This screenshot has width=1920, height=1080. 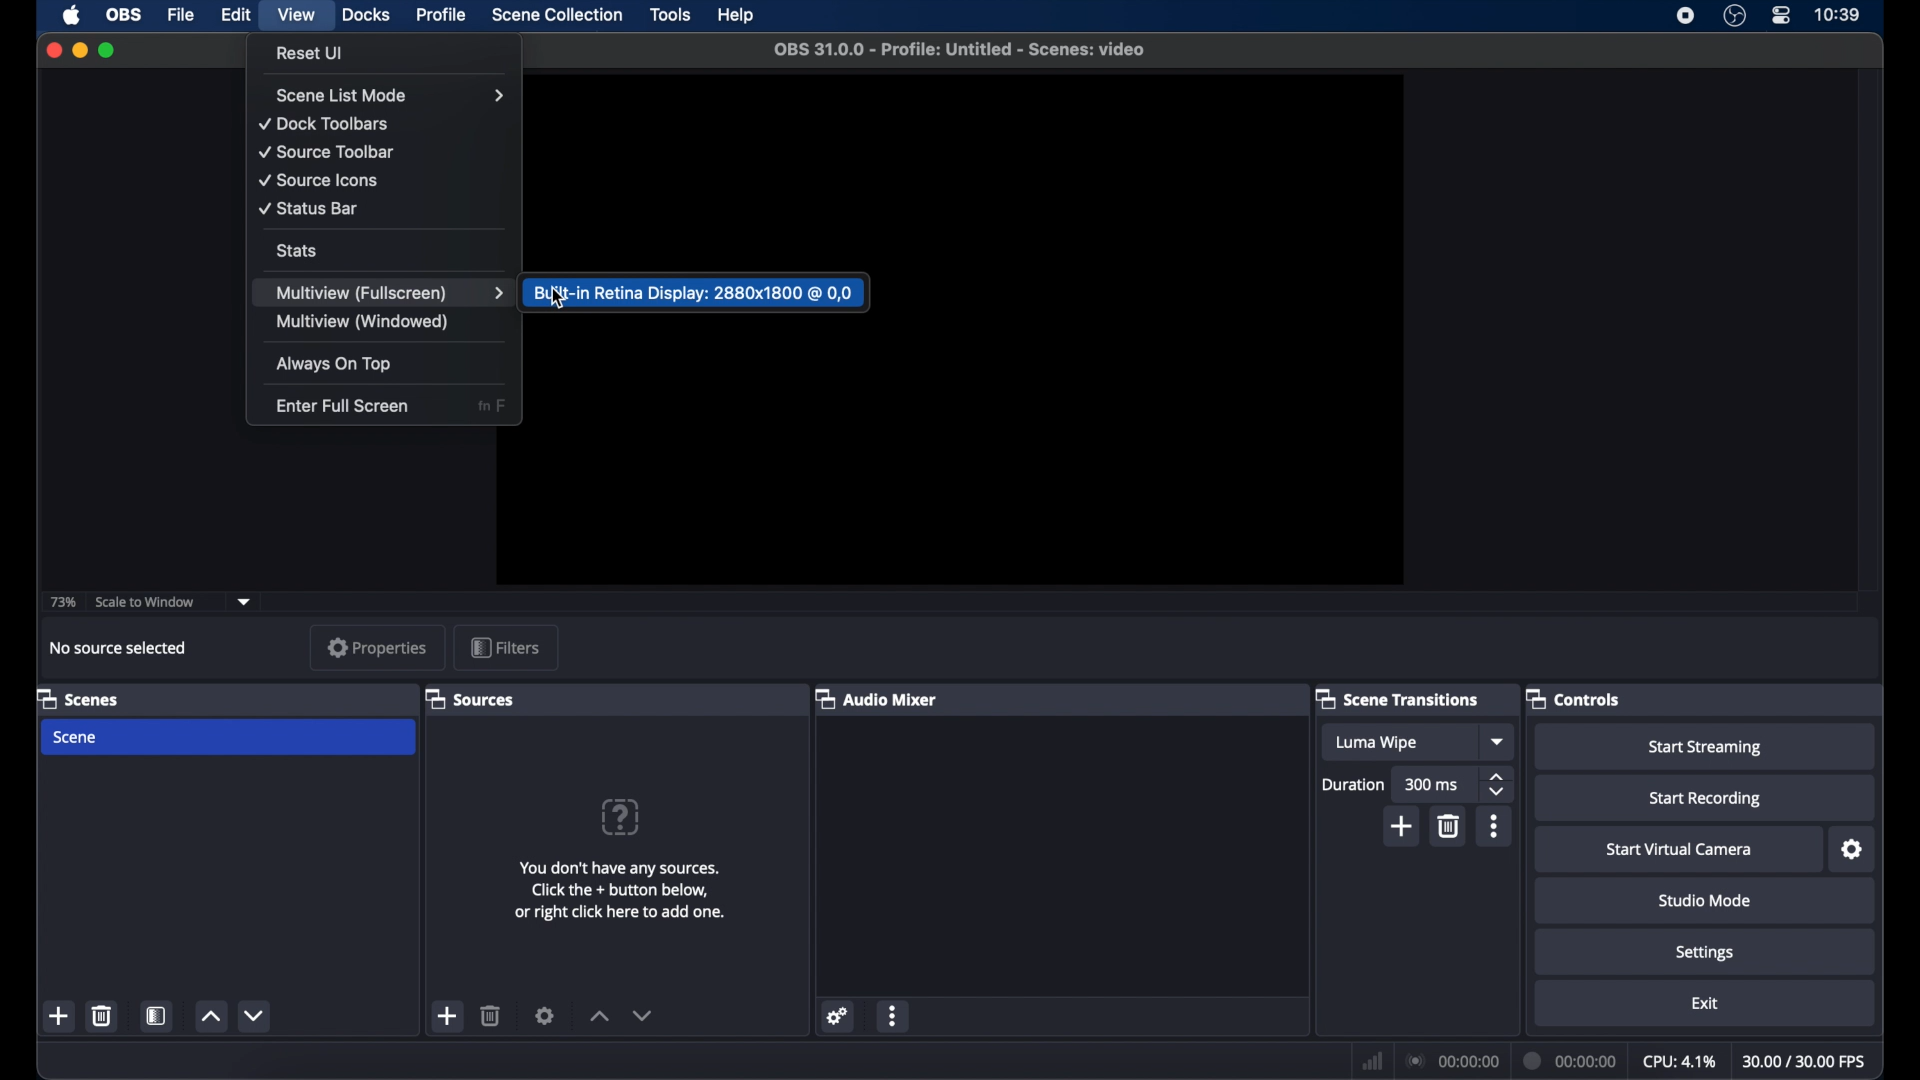 What do you see at coordinates (308, 208) in the screenshot?
I see `status bar` at bounding box center [308, 208].